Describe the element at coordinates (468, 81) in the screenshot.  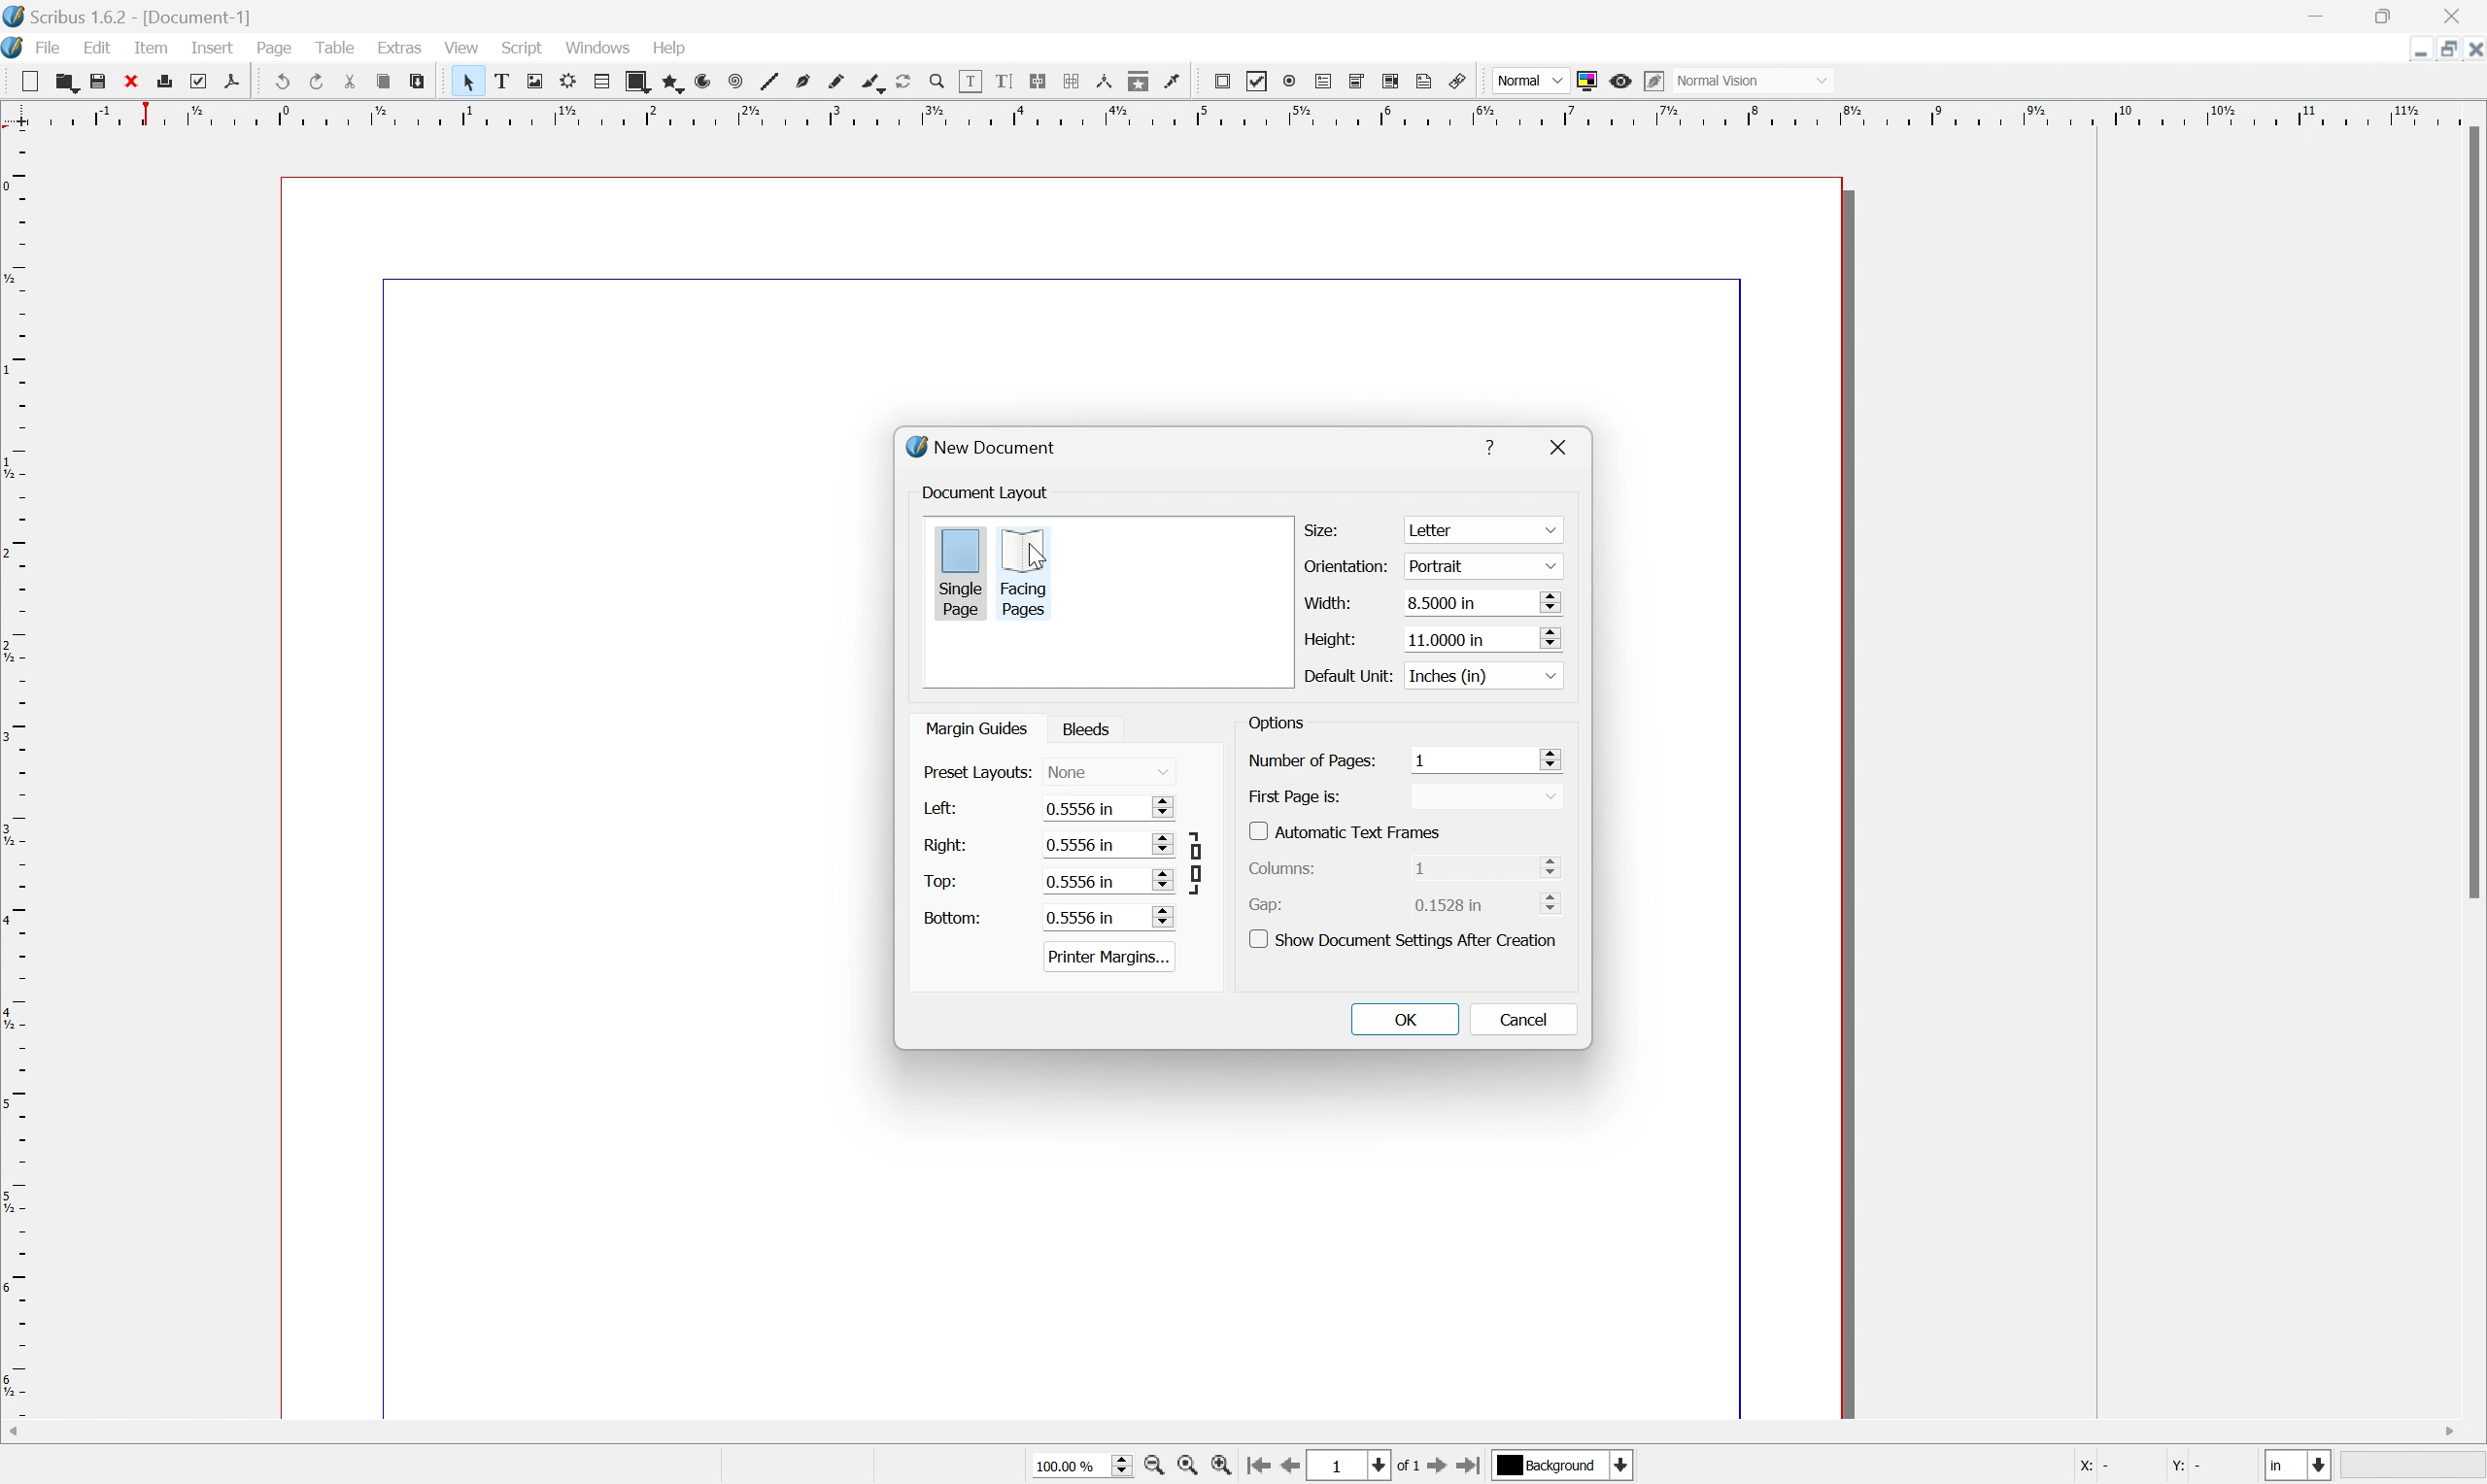
I see `Select item` at that location.